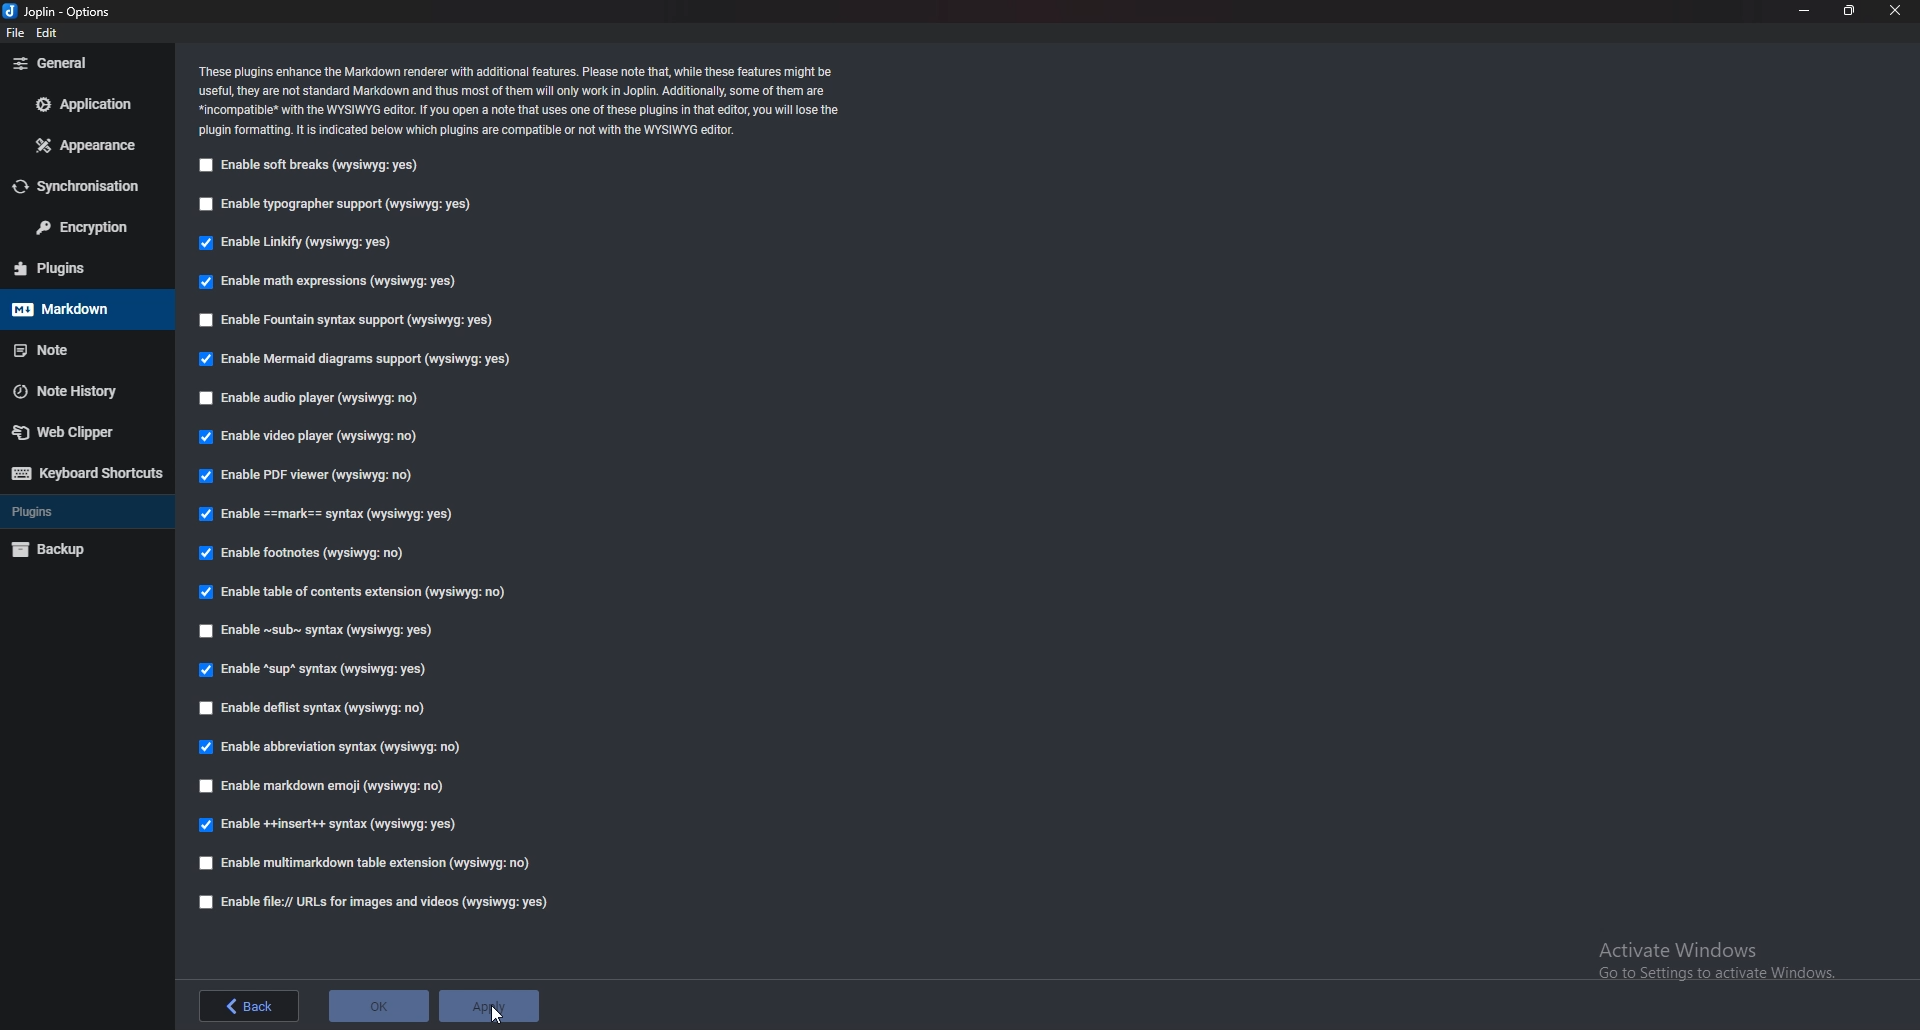  I want to click on enable mermaid diagram support, so click(356, 357).